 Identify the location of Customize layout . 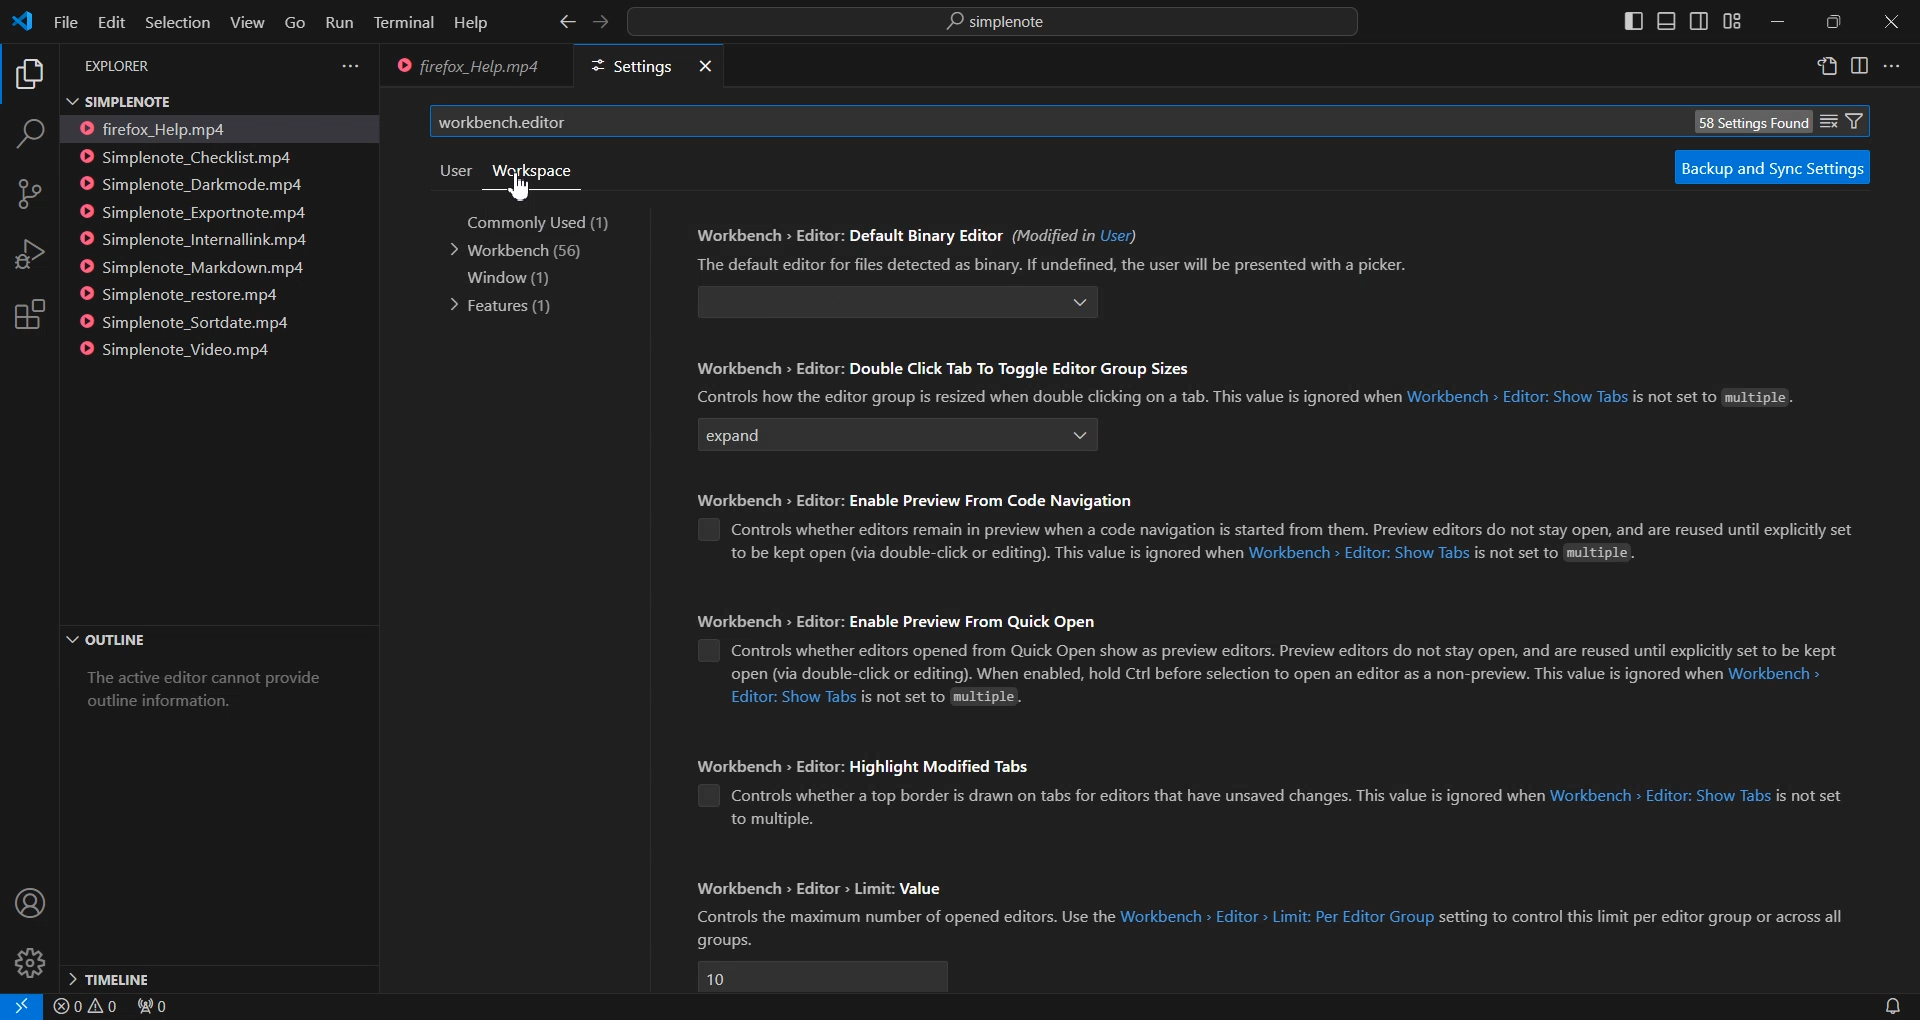
(1731, 21).